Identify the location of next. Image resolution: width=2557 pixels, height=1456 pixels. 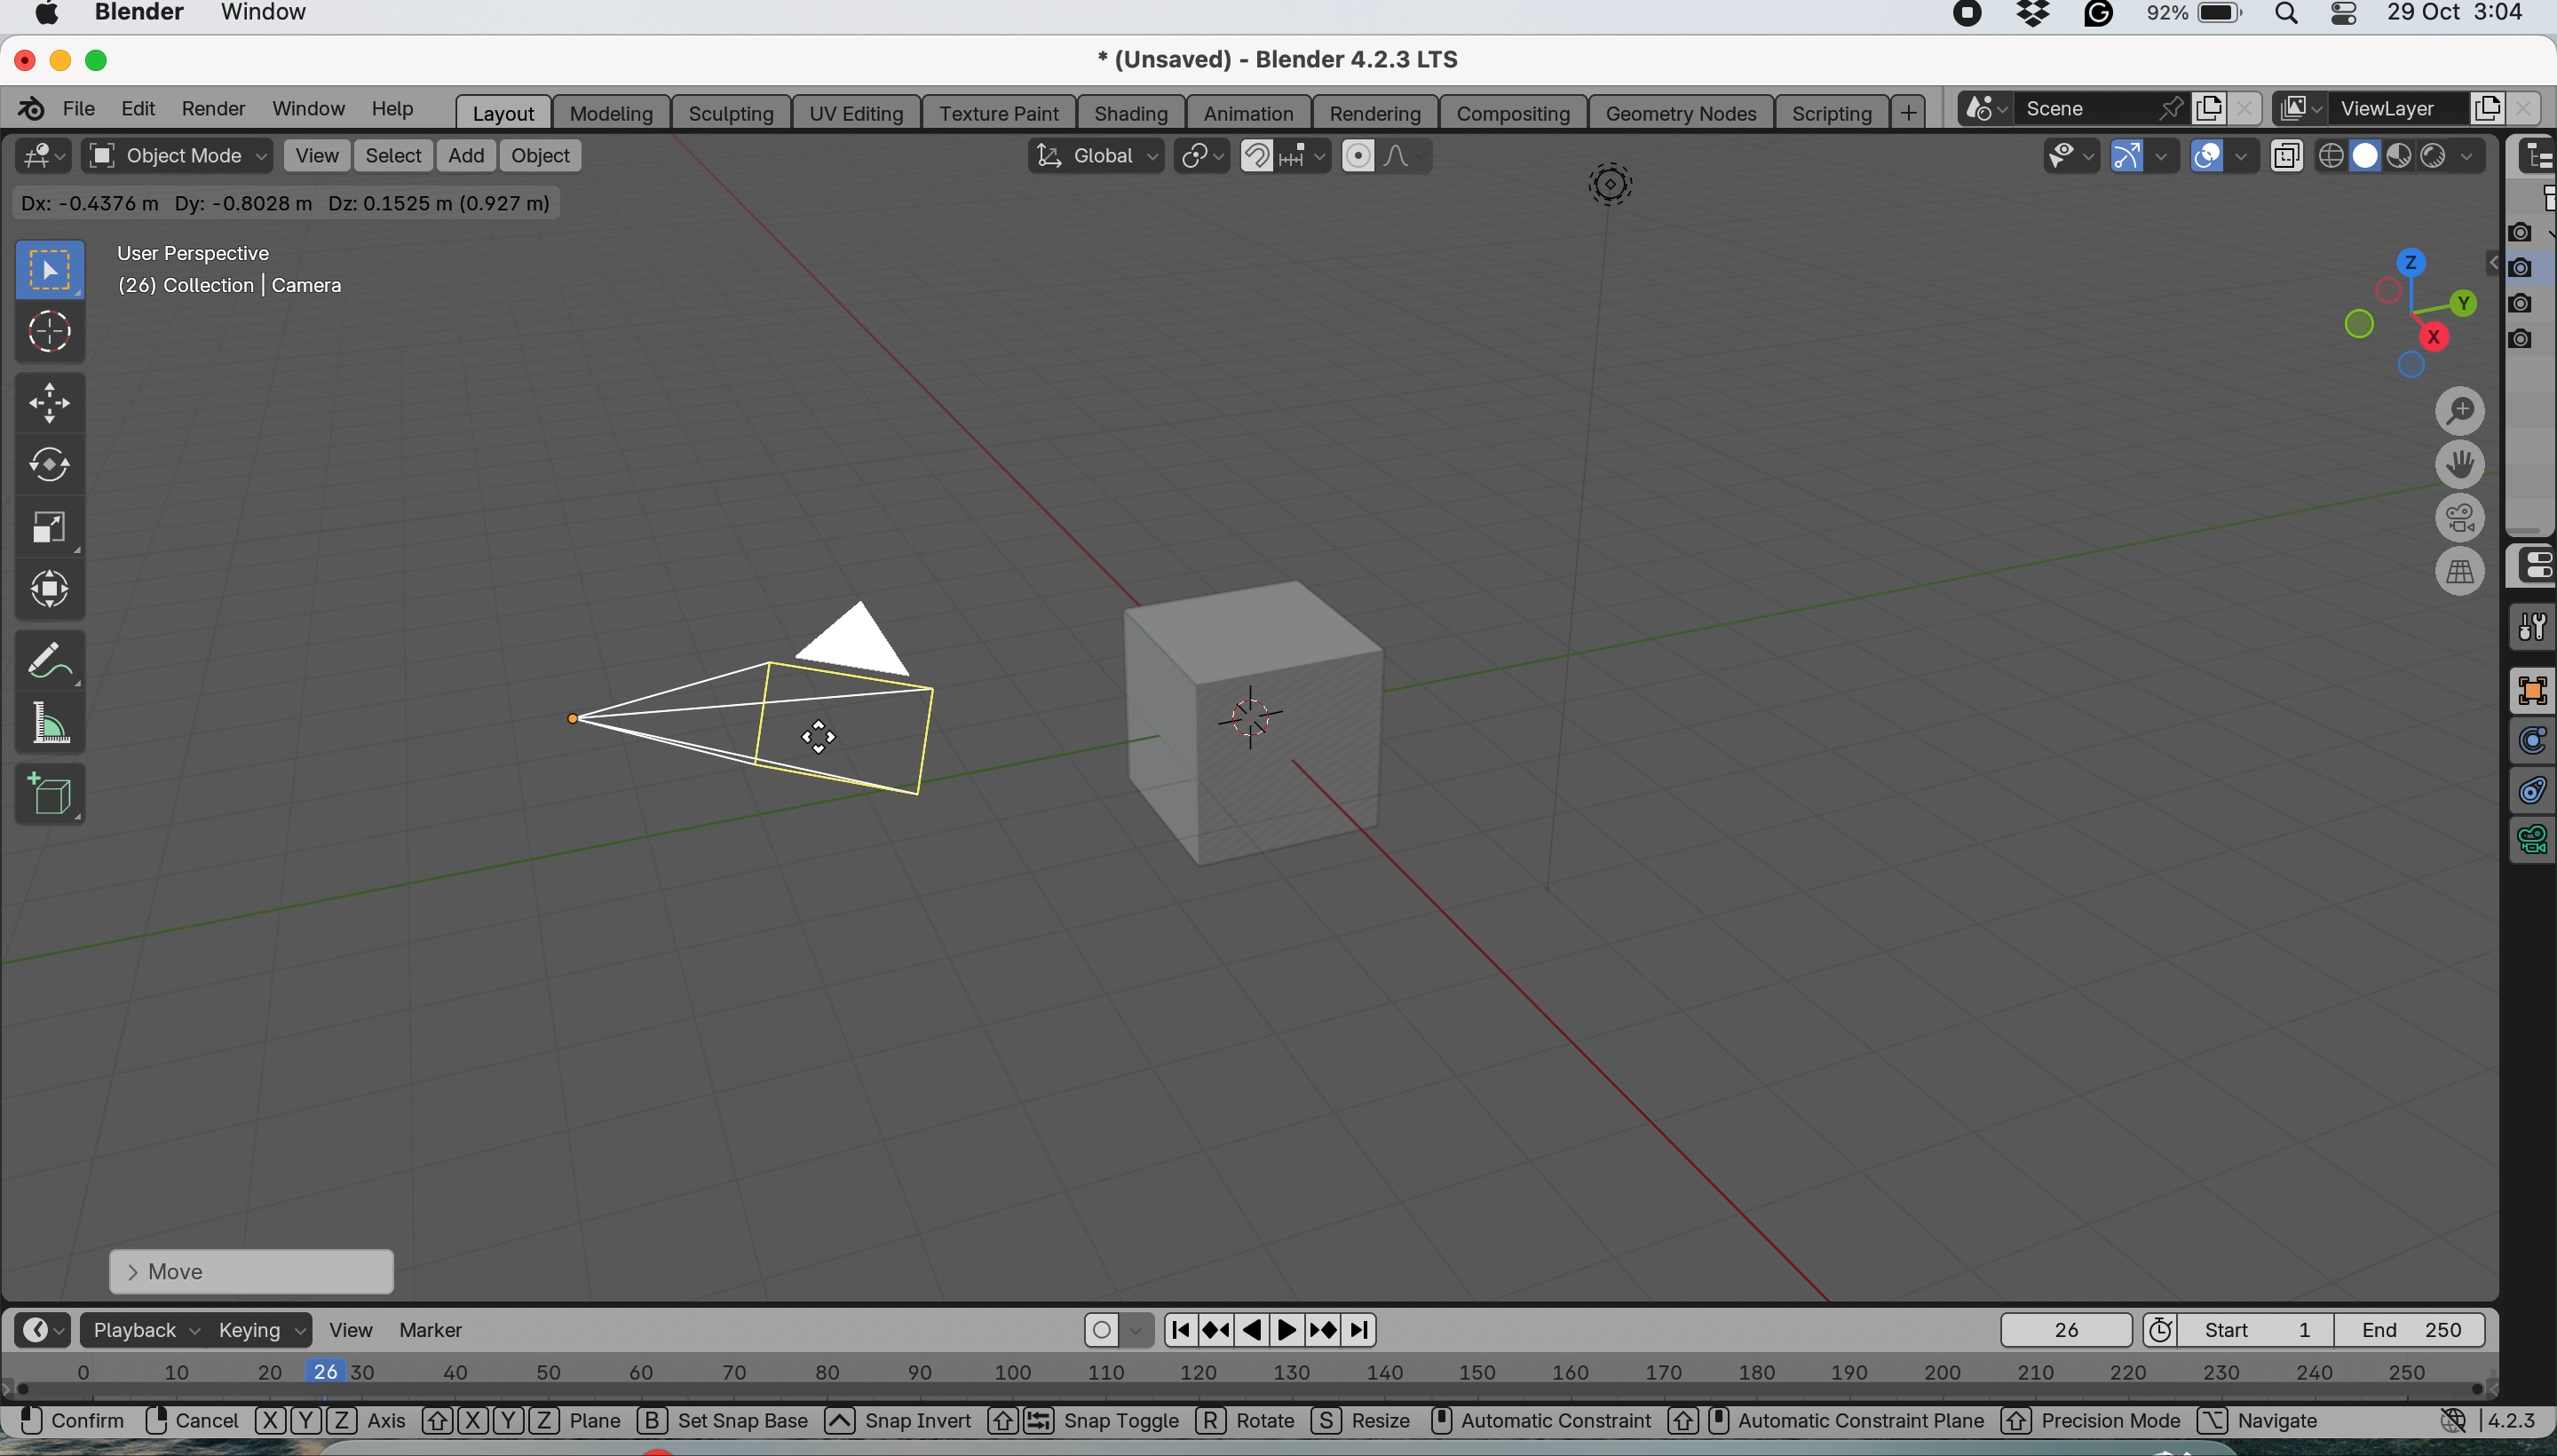
(1363, 1331).